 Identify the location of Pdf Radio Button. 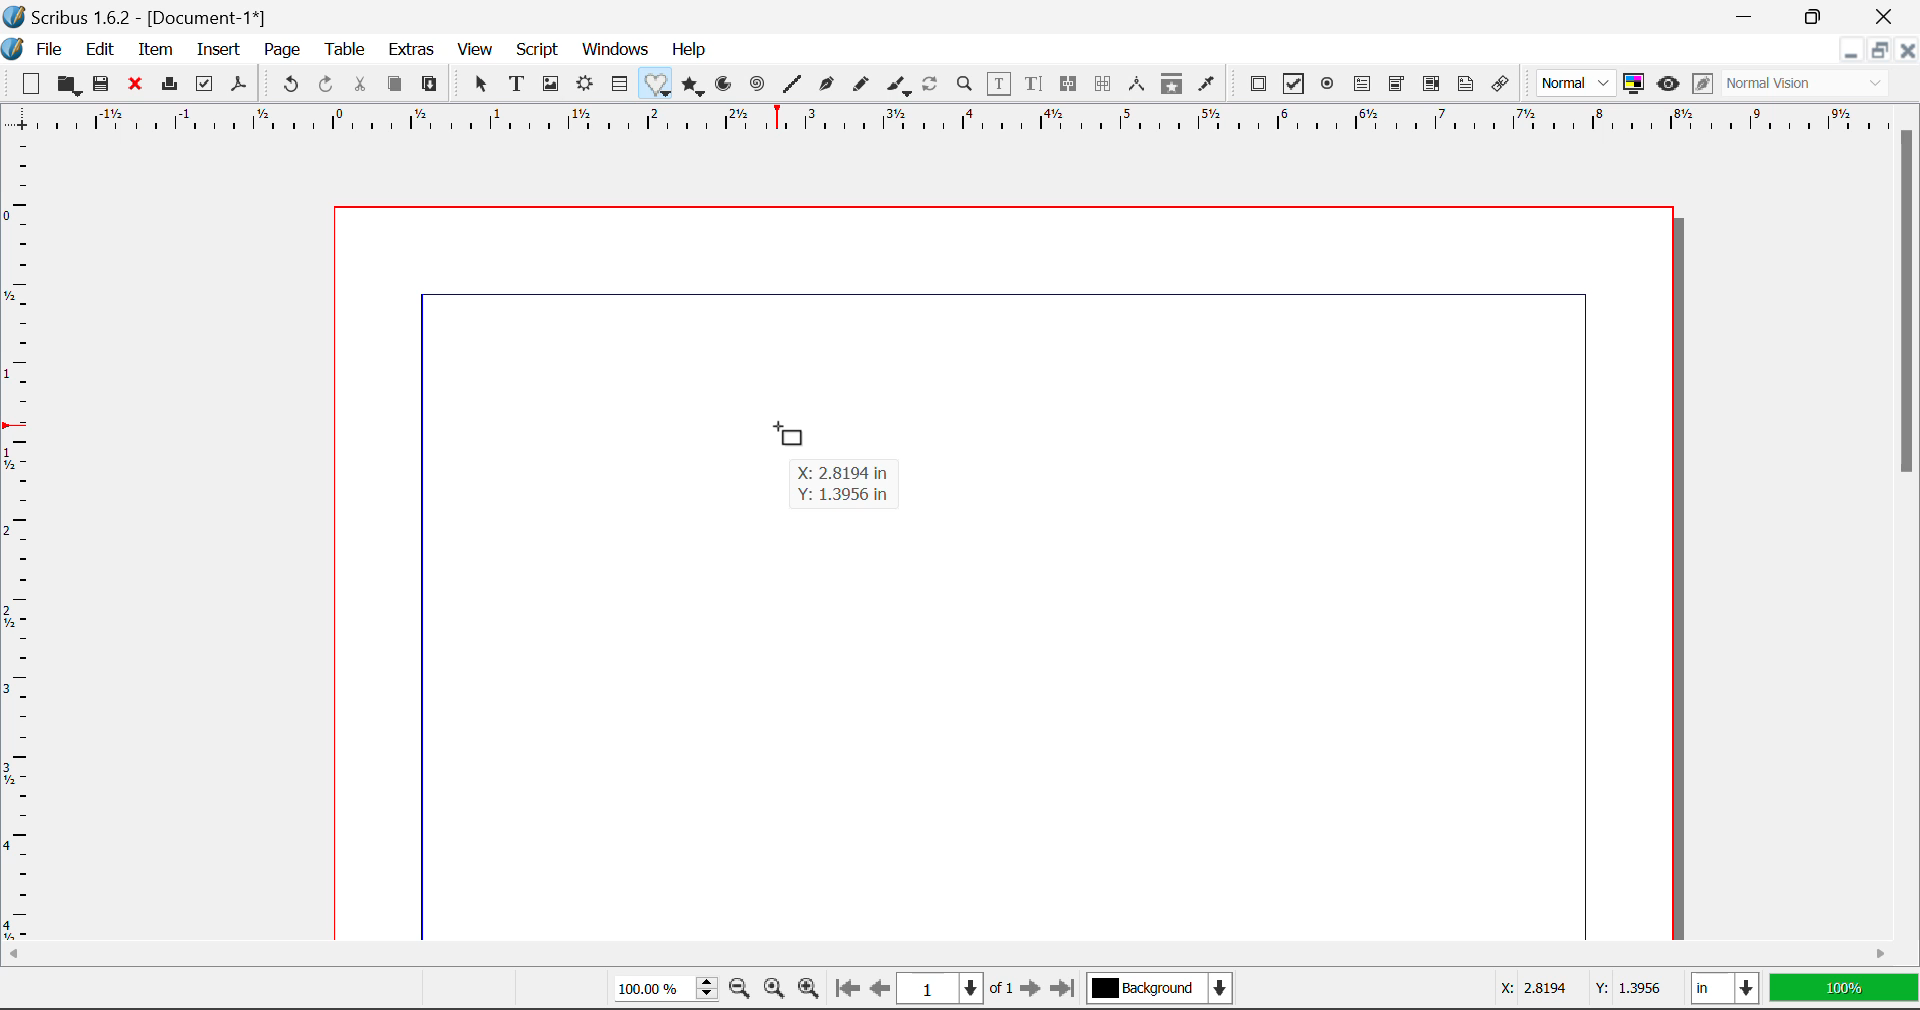
(1330, 87).